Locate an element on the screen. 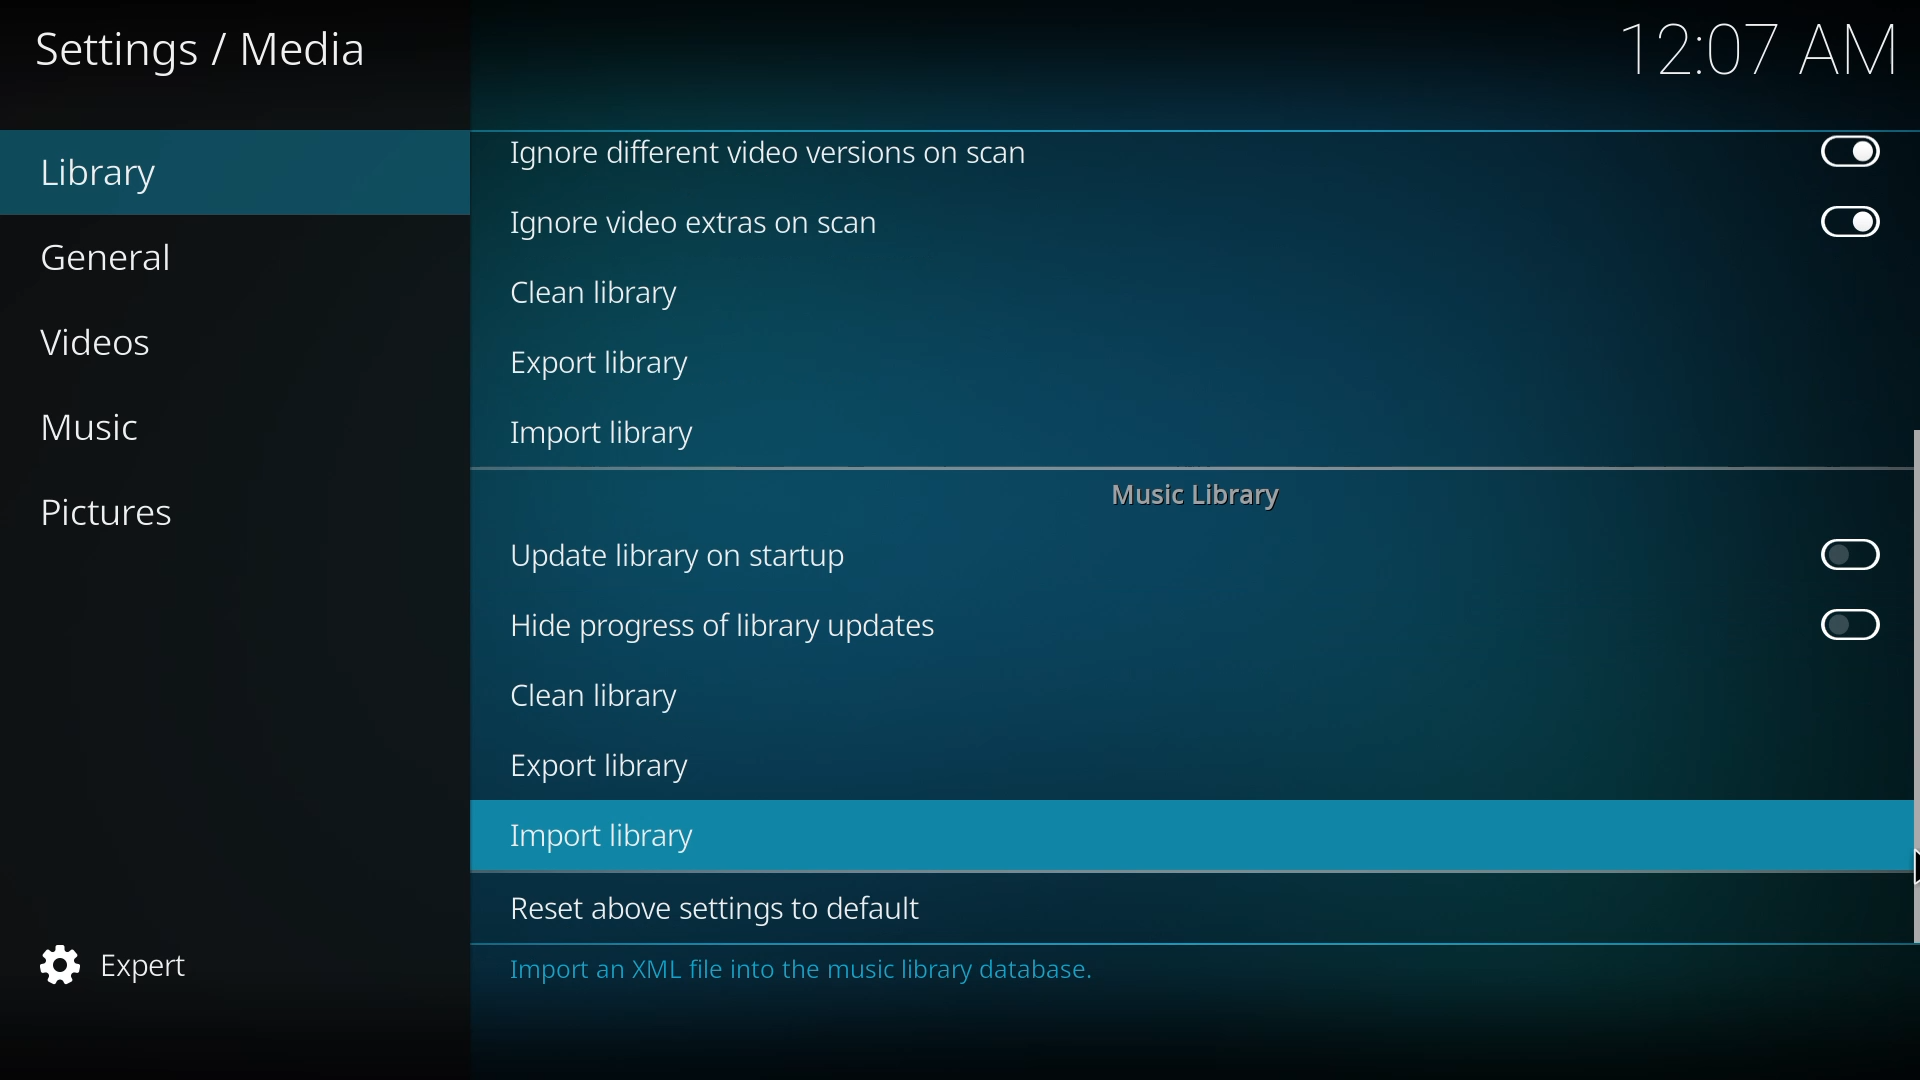 This screenshot has width=1920, height=1080. videos is located at coordinates (100, 346).